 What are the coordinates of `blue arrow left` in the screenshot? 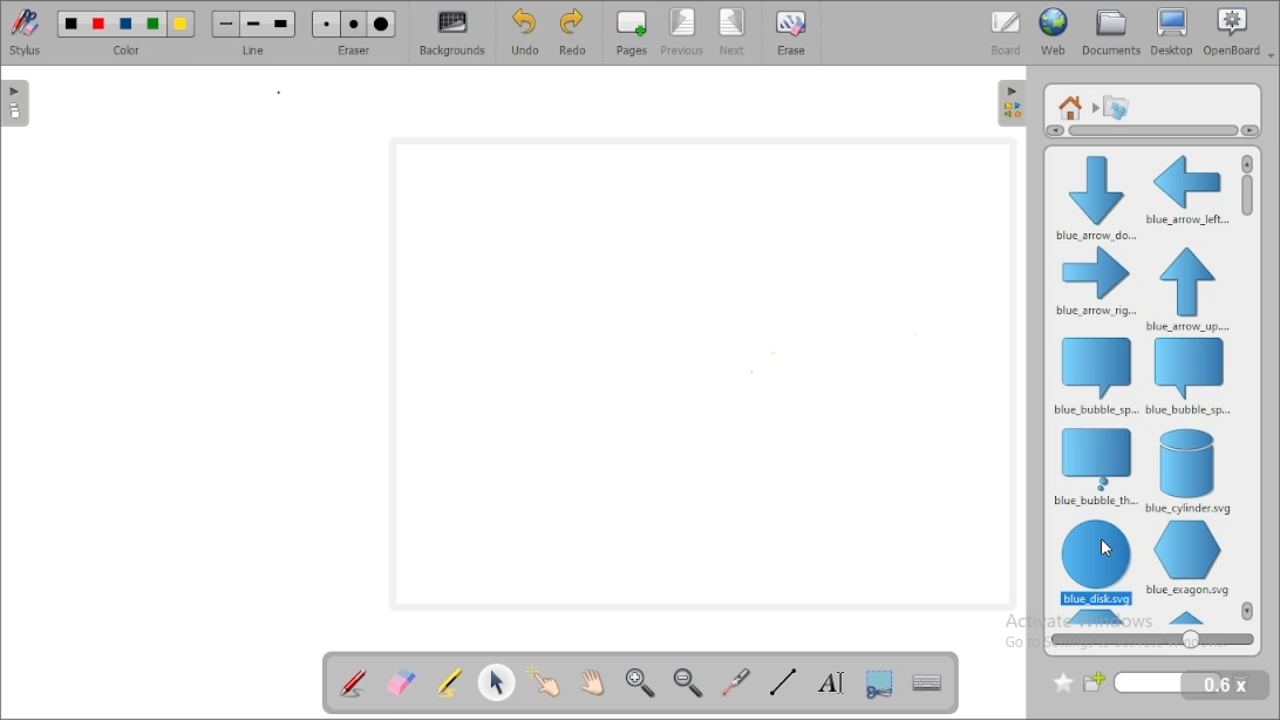 It's located at (1187, 189).